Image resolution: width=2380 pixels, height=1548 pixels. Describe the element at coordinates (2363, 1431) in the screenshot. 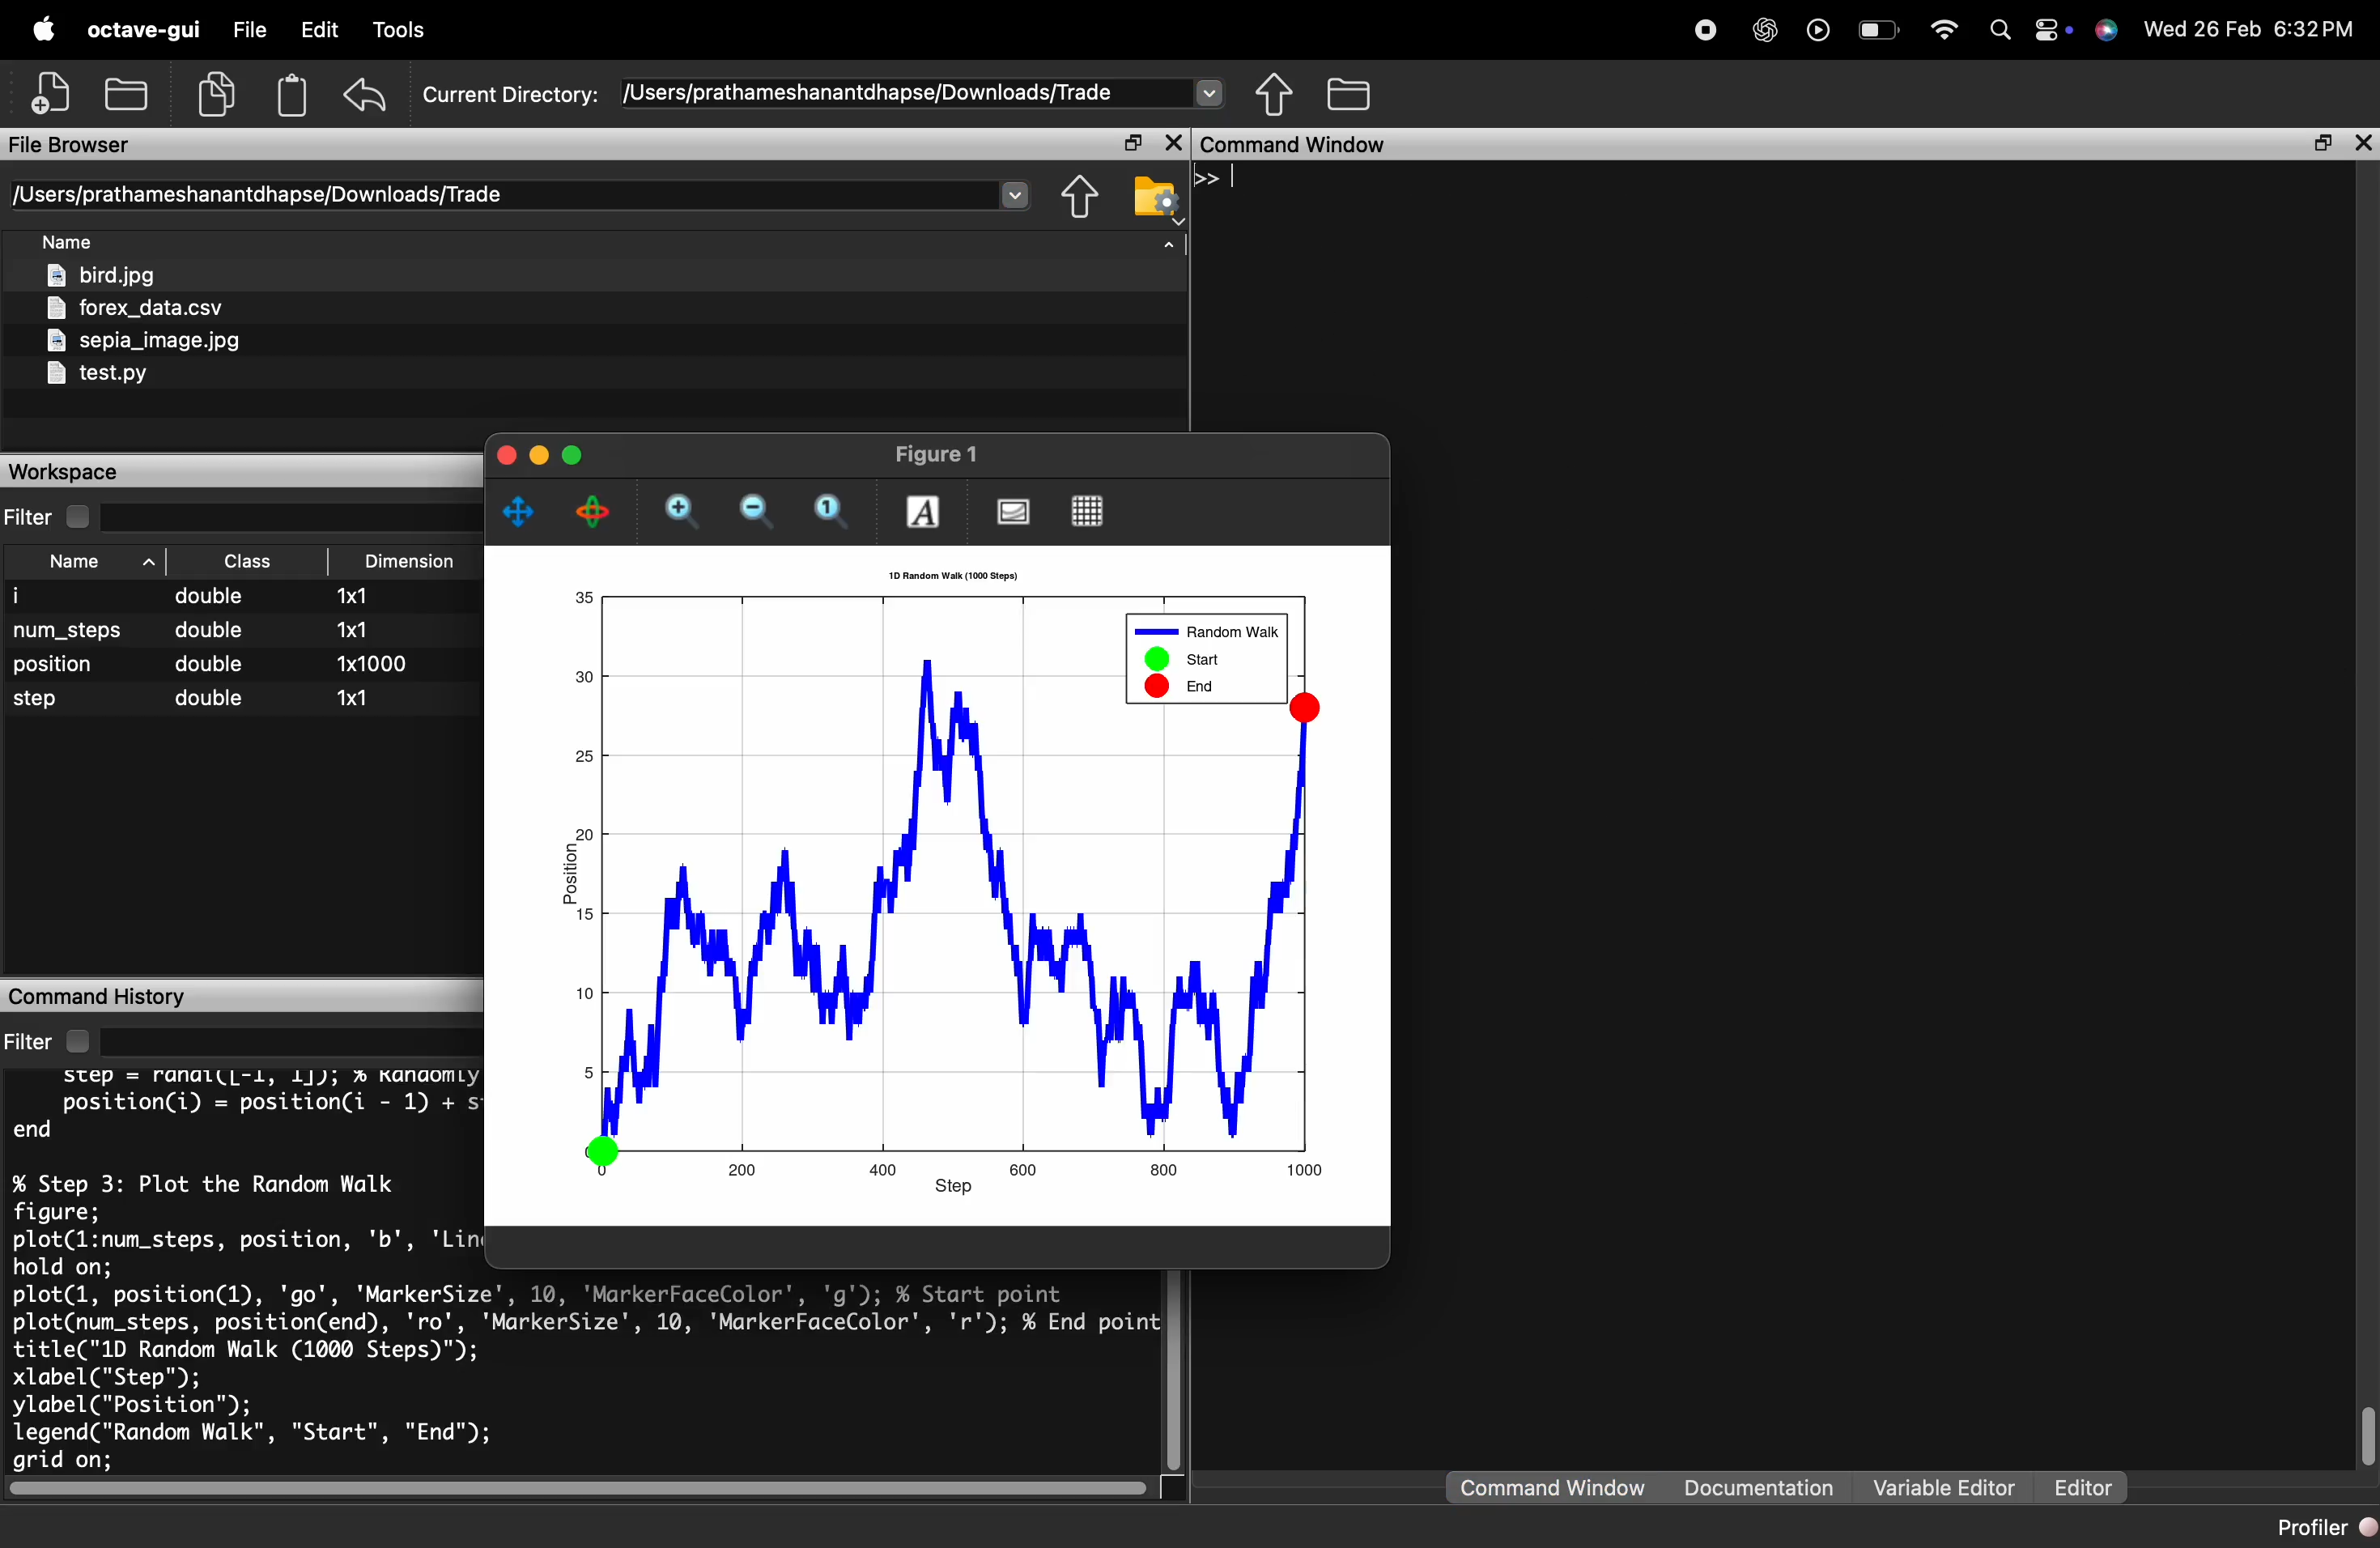

I see `vertical scrollbar` at that location.